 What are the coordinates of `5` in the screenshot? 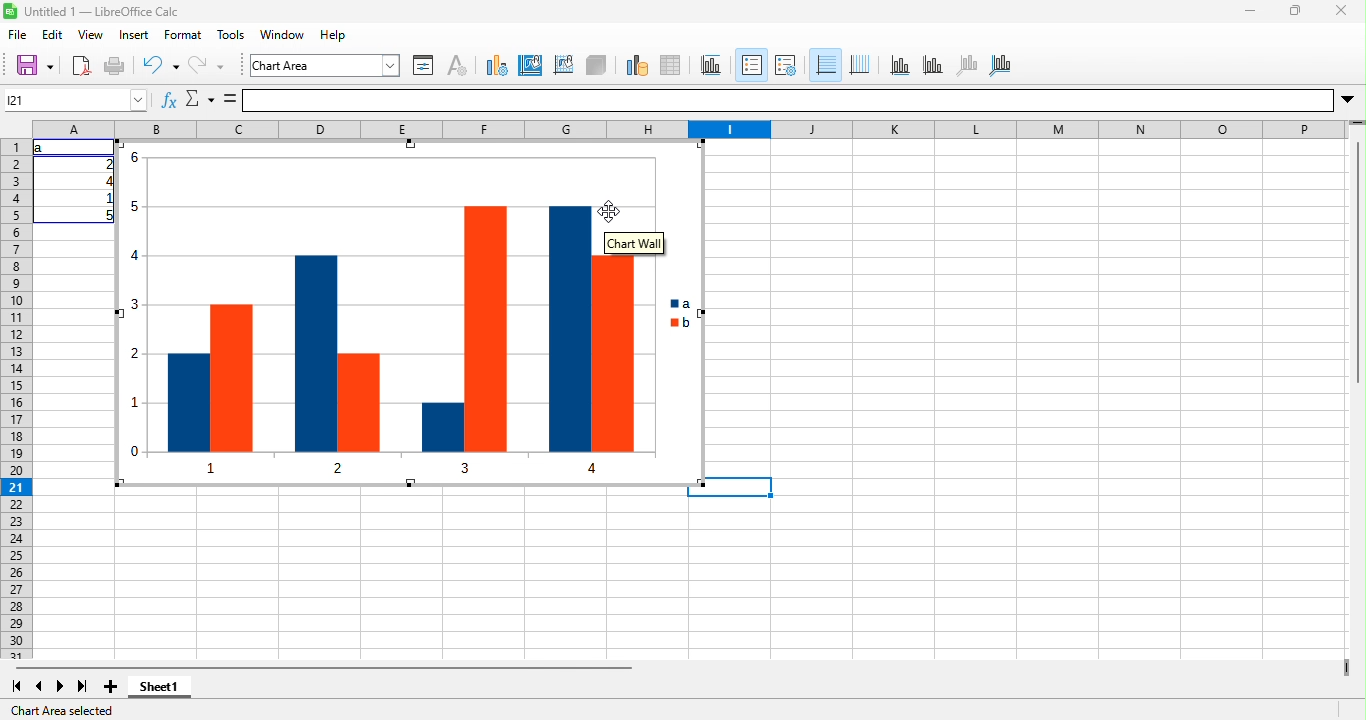 It's located at (106, 215).